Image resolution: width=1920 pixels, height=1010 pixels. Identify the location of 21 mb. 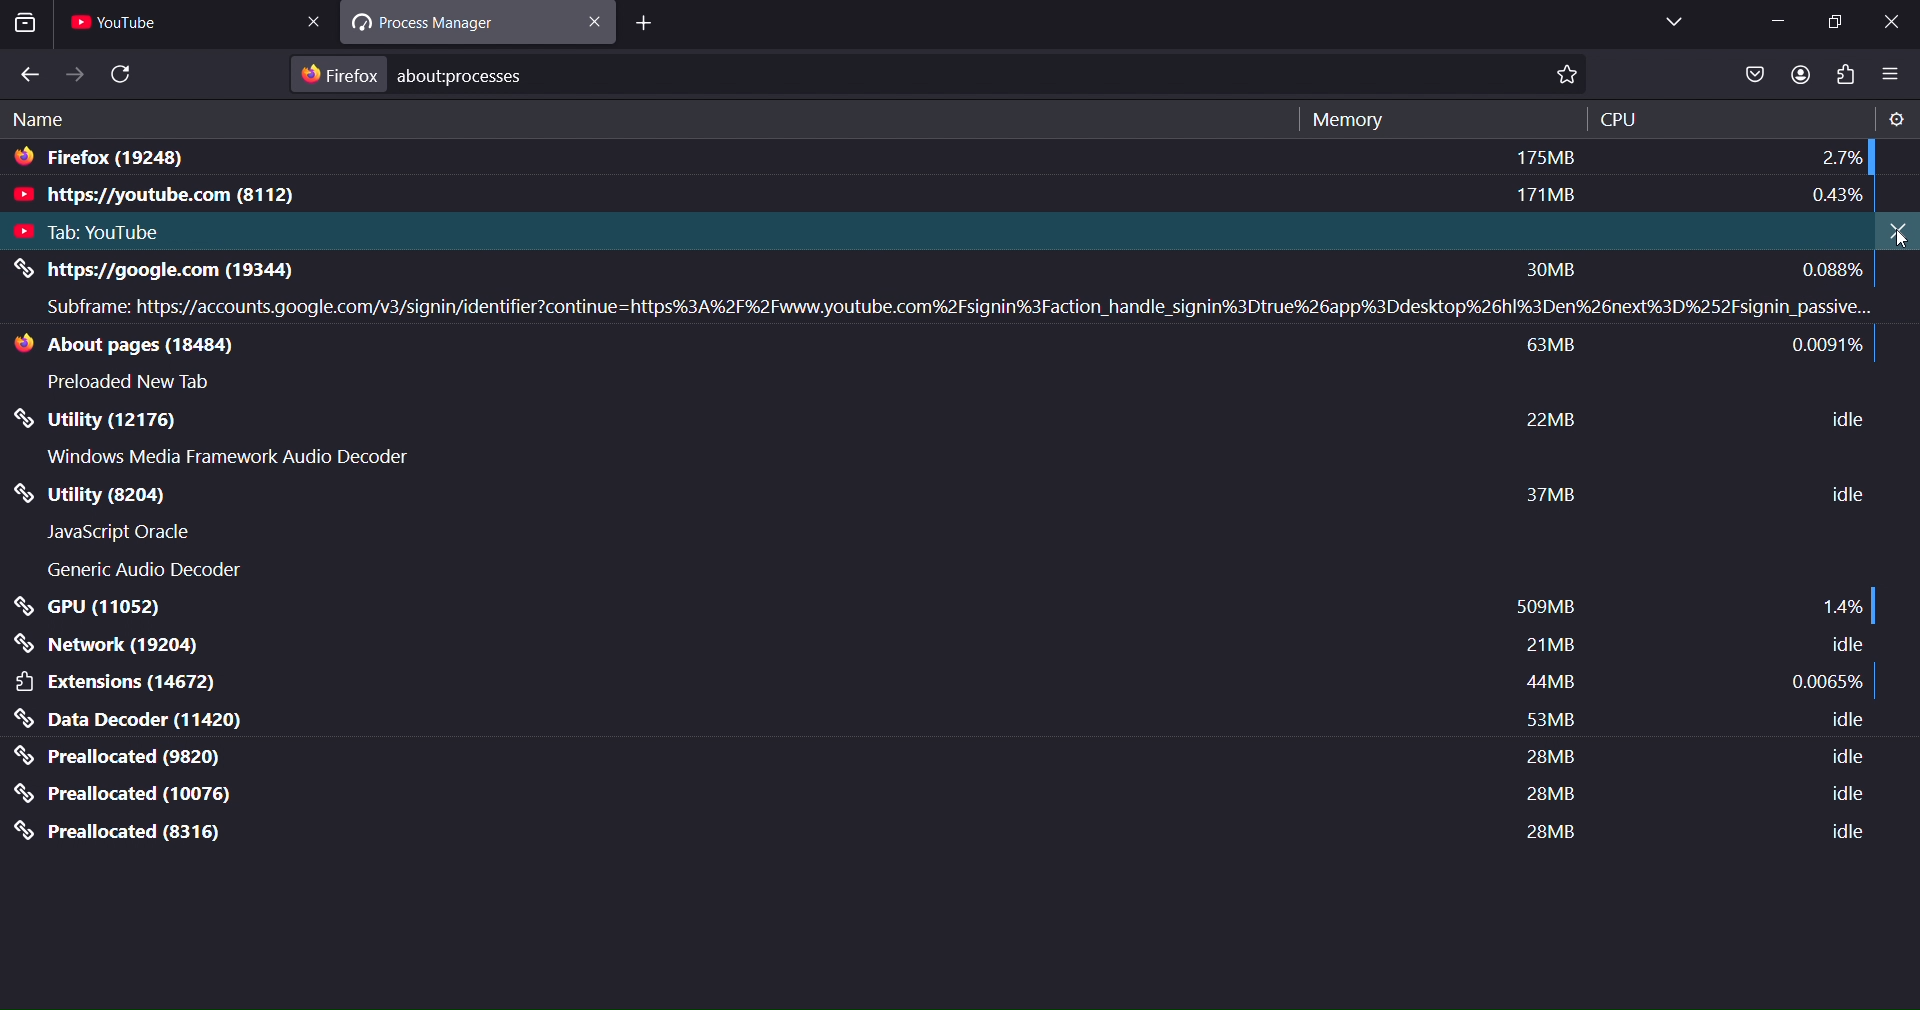
(1547, 644).